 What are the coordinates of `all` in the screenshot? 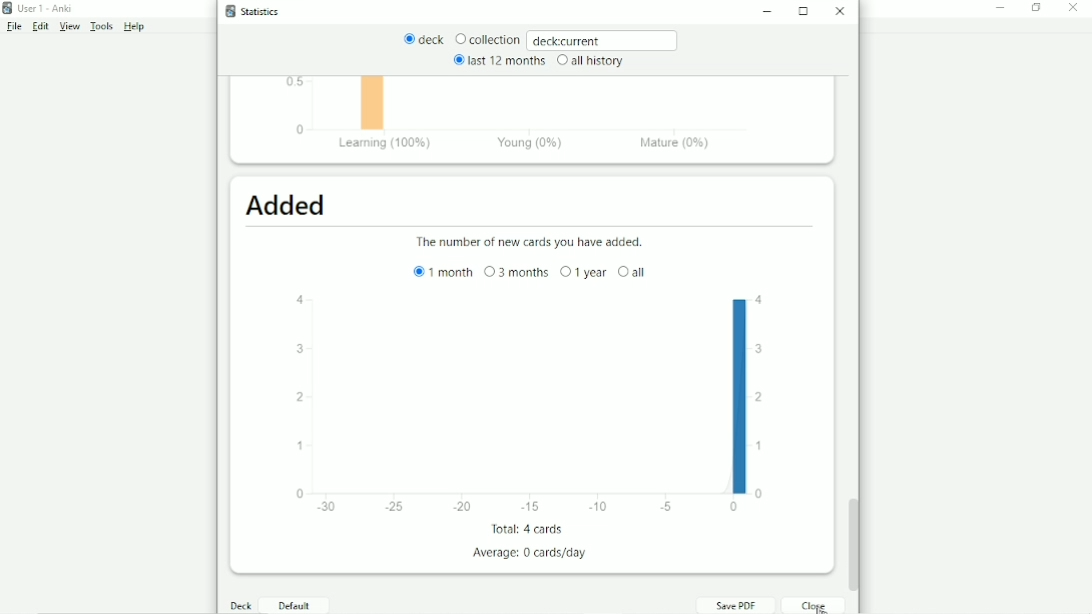 It's located at (637, 271).